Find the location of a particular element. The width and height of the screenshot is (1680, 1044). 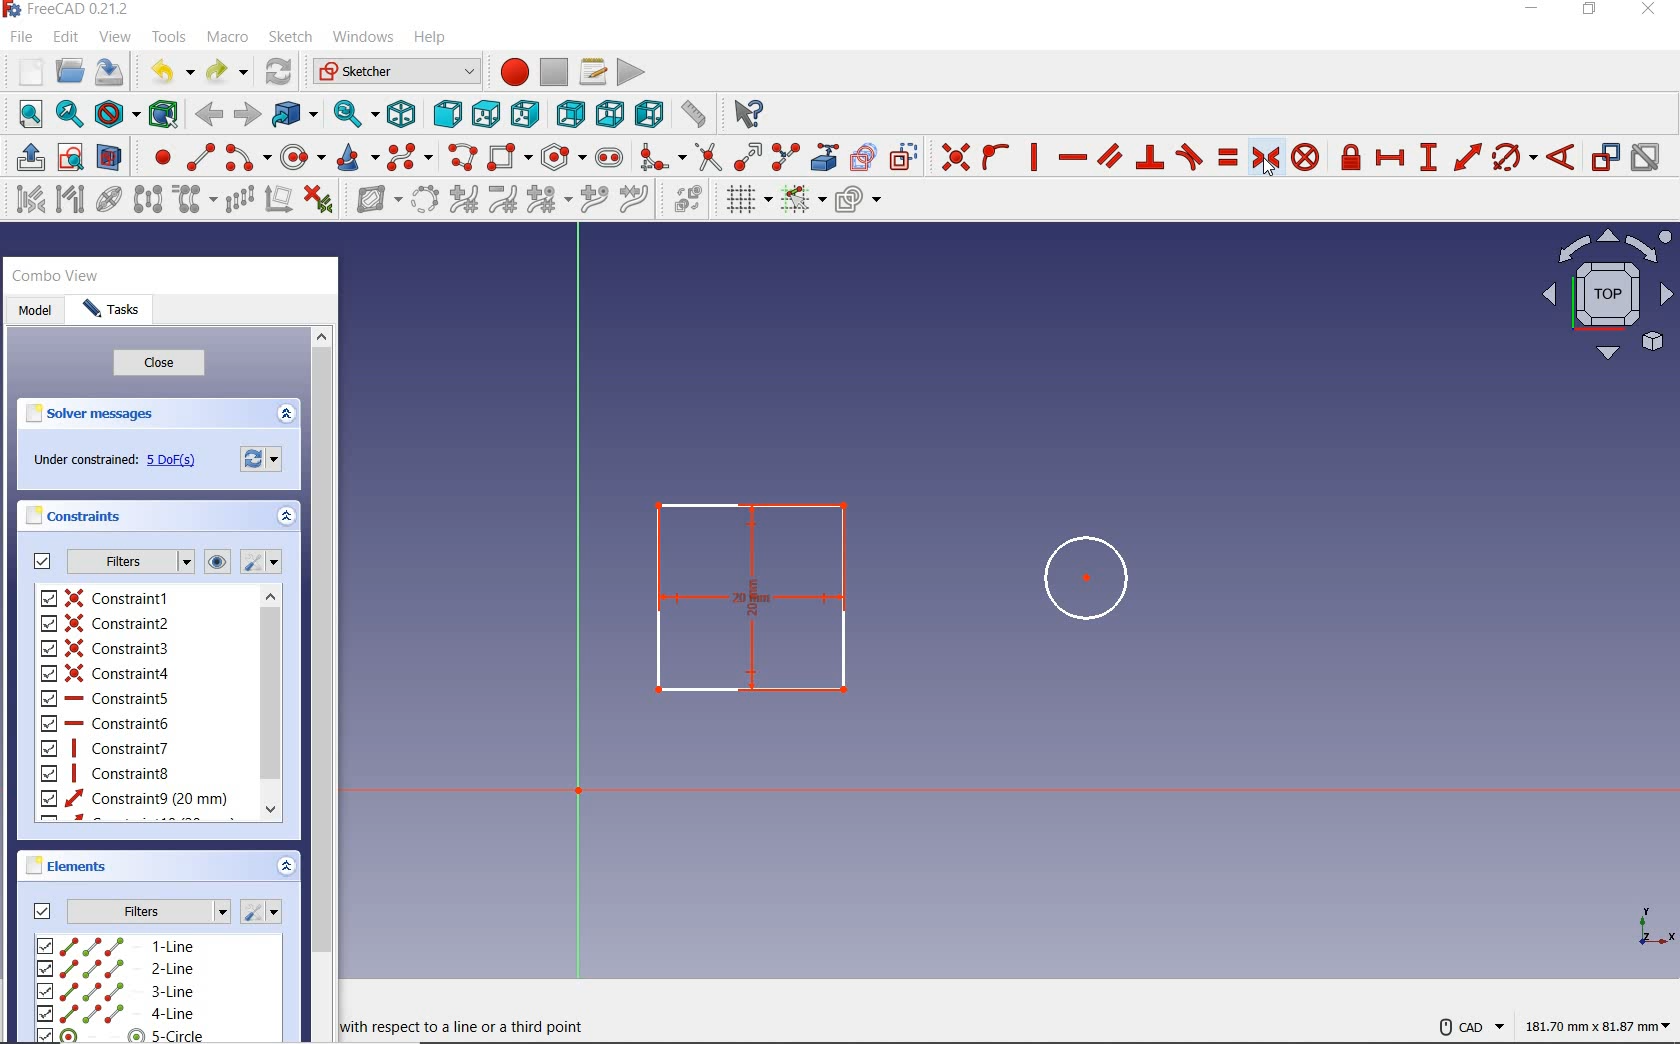

centered rectangle is located at coordinates (511, 157).